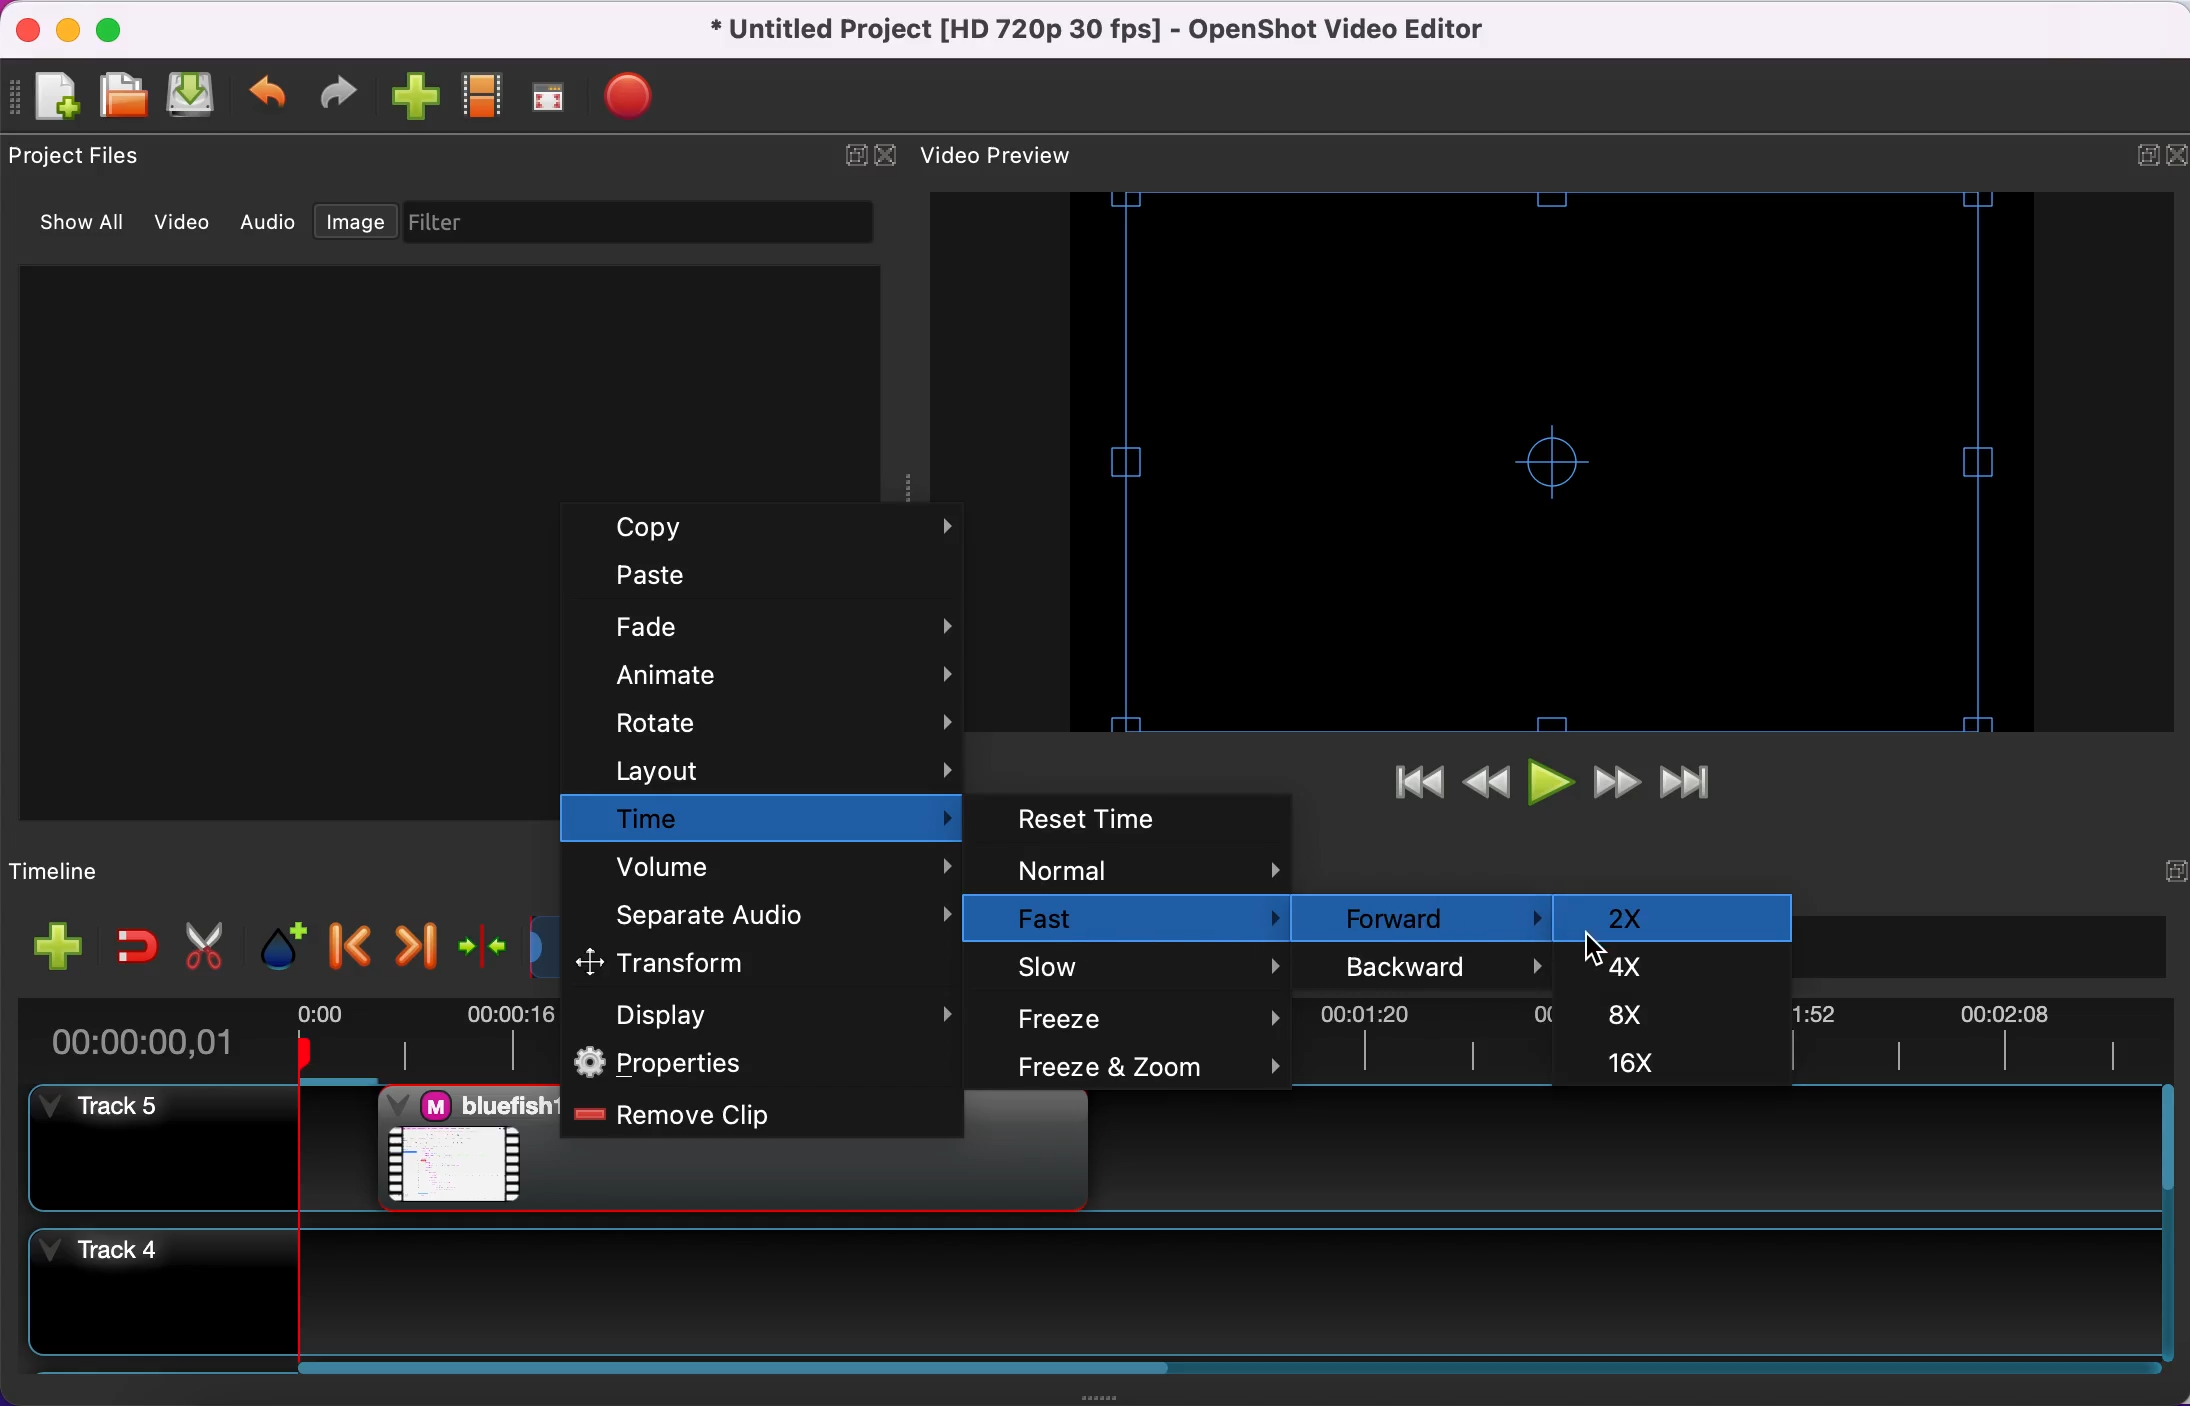 This screenshot has width=2190, height=1406. Describe the element at coordinates (416, 948) in the screenshot. I see `next marker` at that location.